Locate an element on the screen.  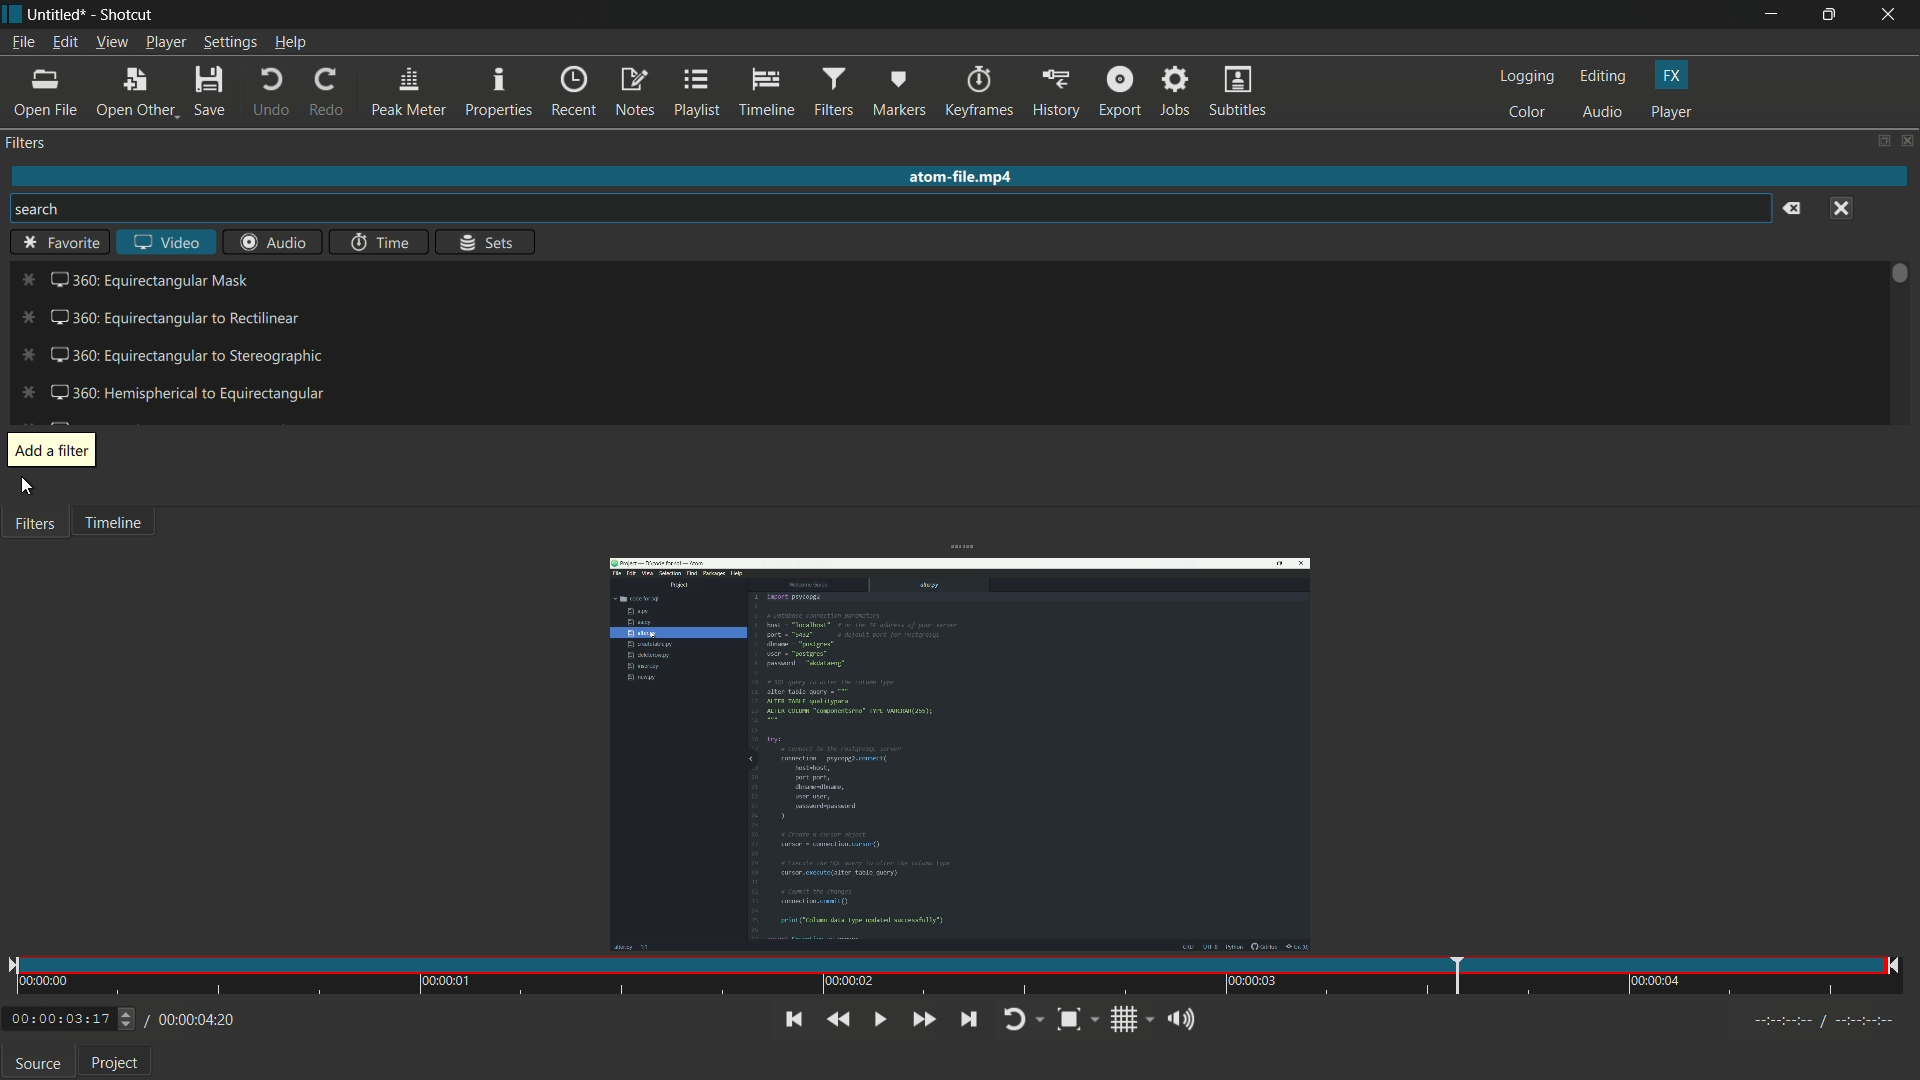
close app is located at coordinates (1894, 15).